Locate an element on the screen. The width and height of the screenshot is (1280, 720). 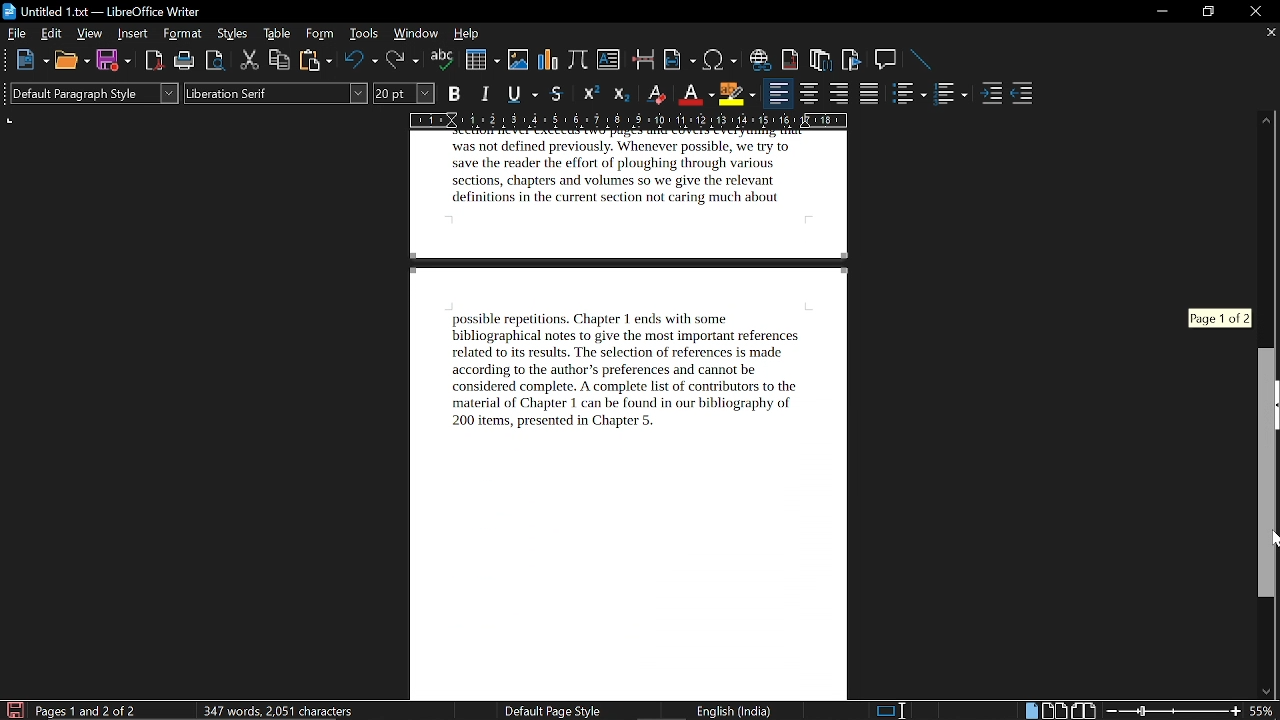
insert is located at coordinates (133, 34).